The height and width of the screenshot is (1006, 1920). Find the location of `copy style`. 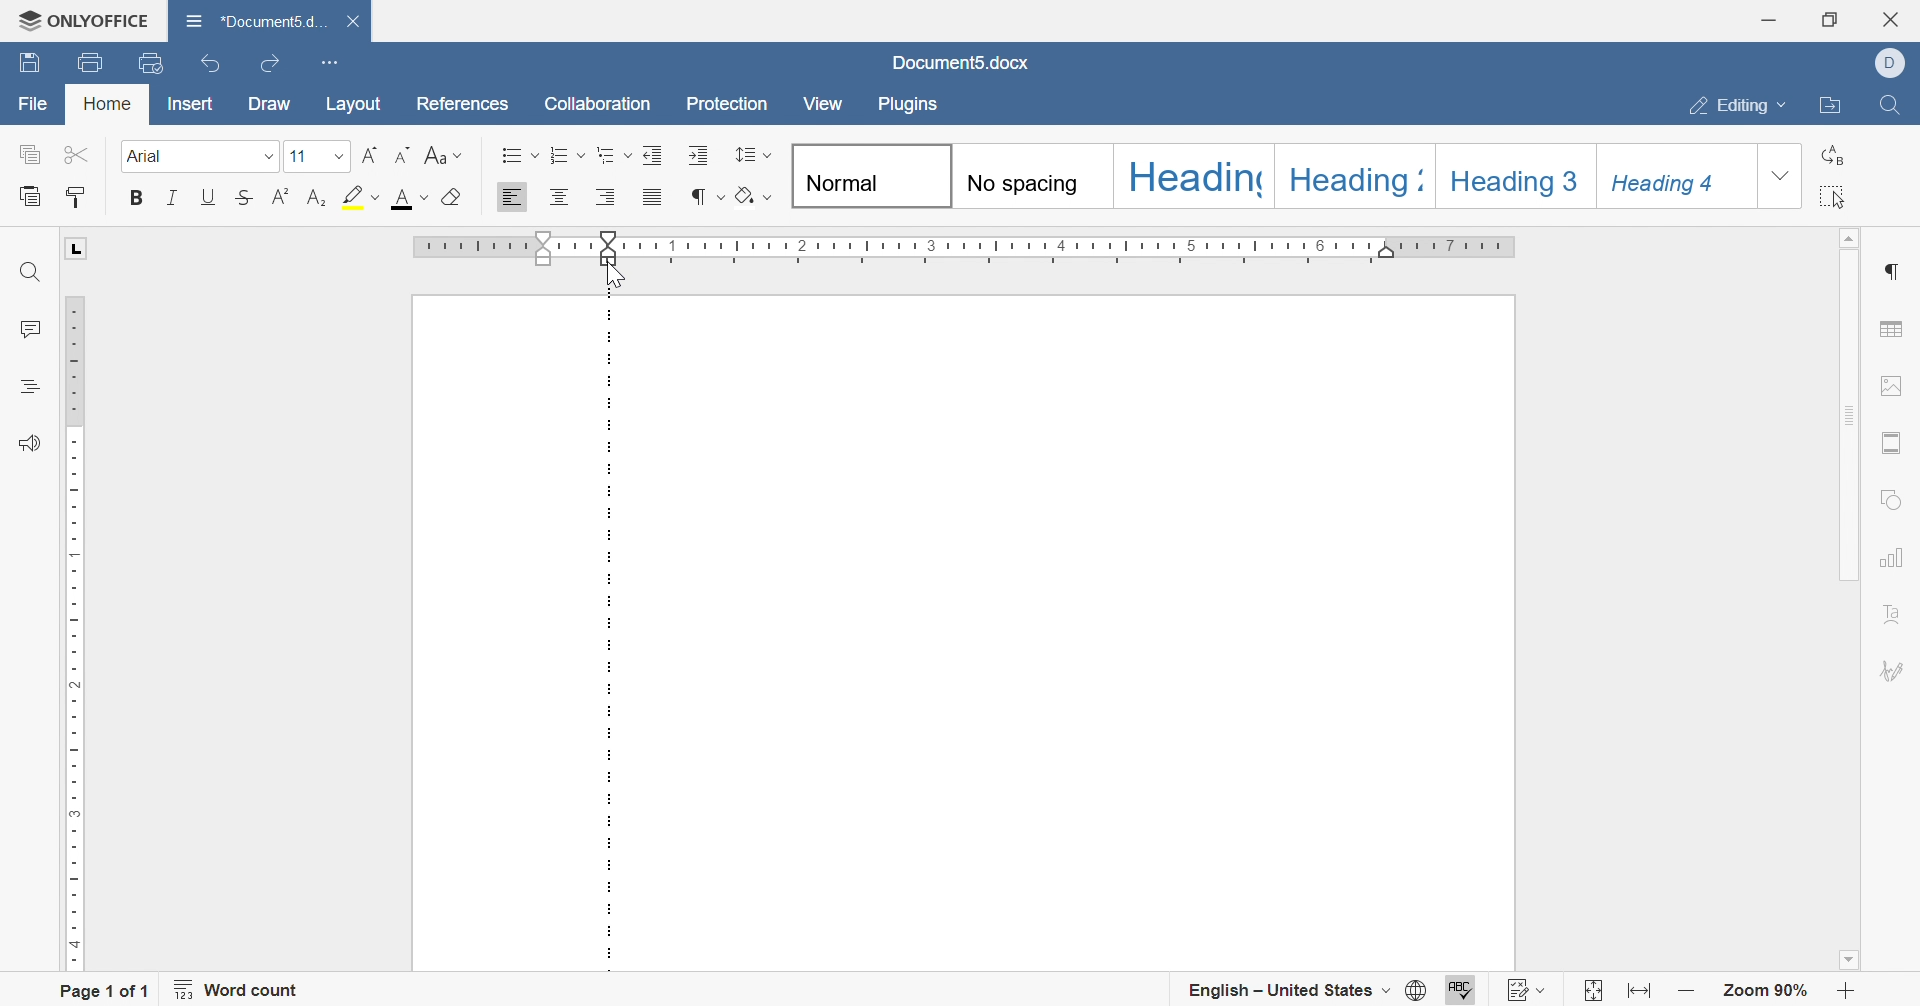

copy style is located at coordinates (76, 195).